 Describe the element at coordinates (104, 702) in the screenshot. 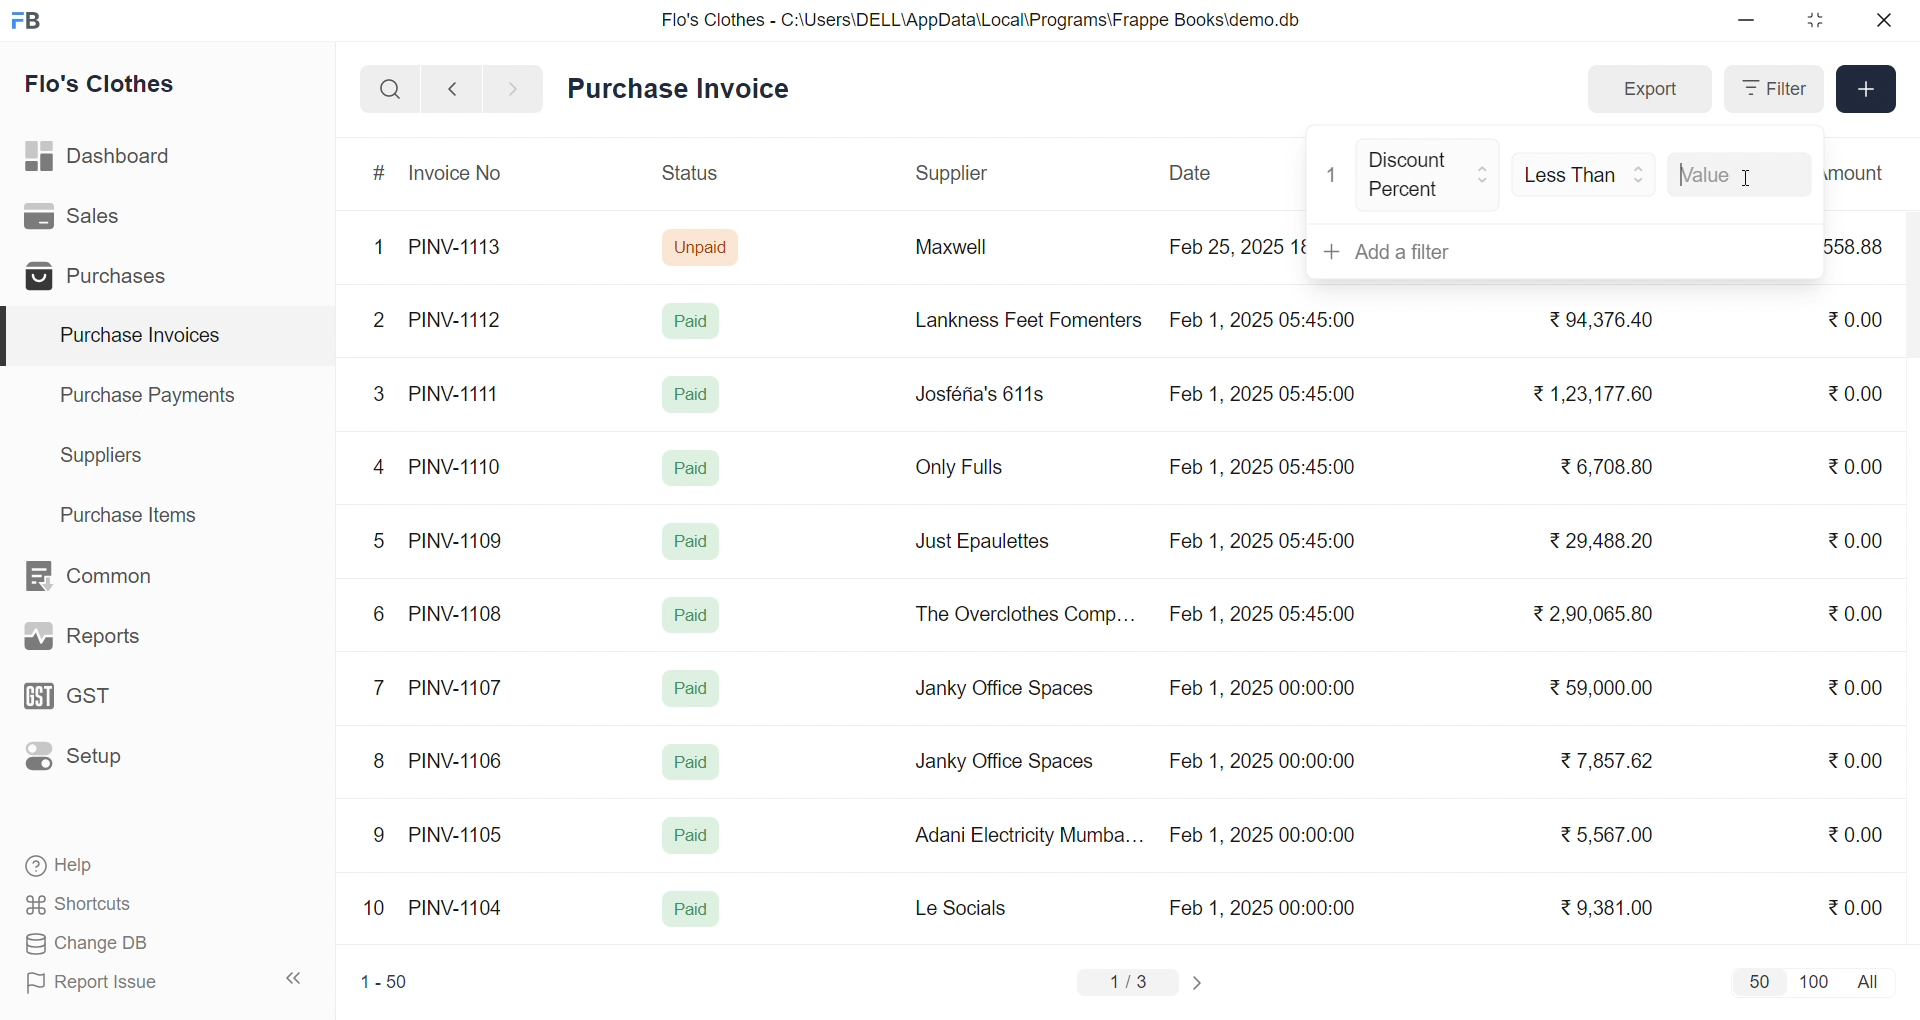

I see `GST` at that location.